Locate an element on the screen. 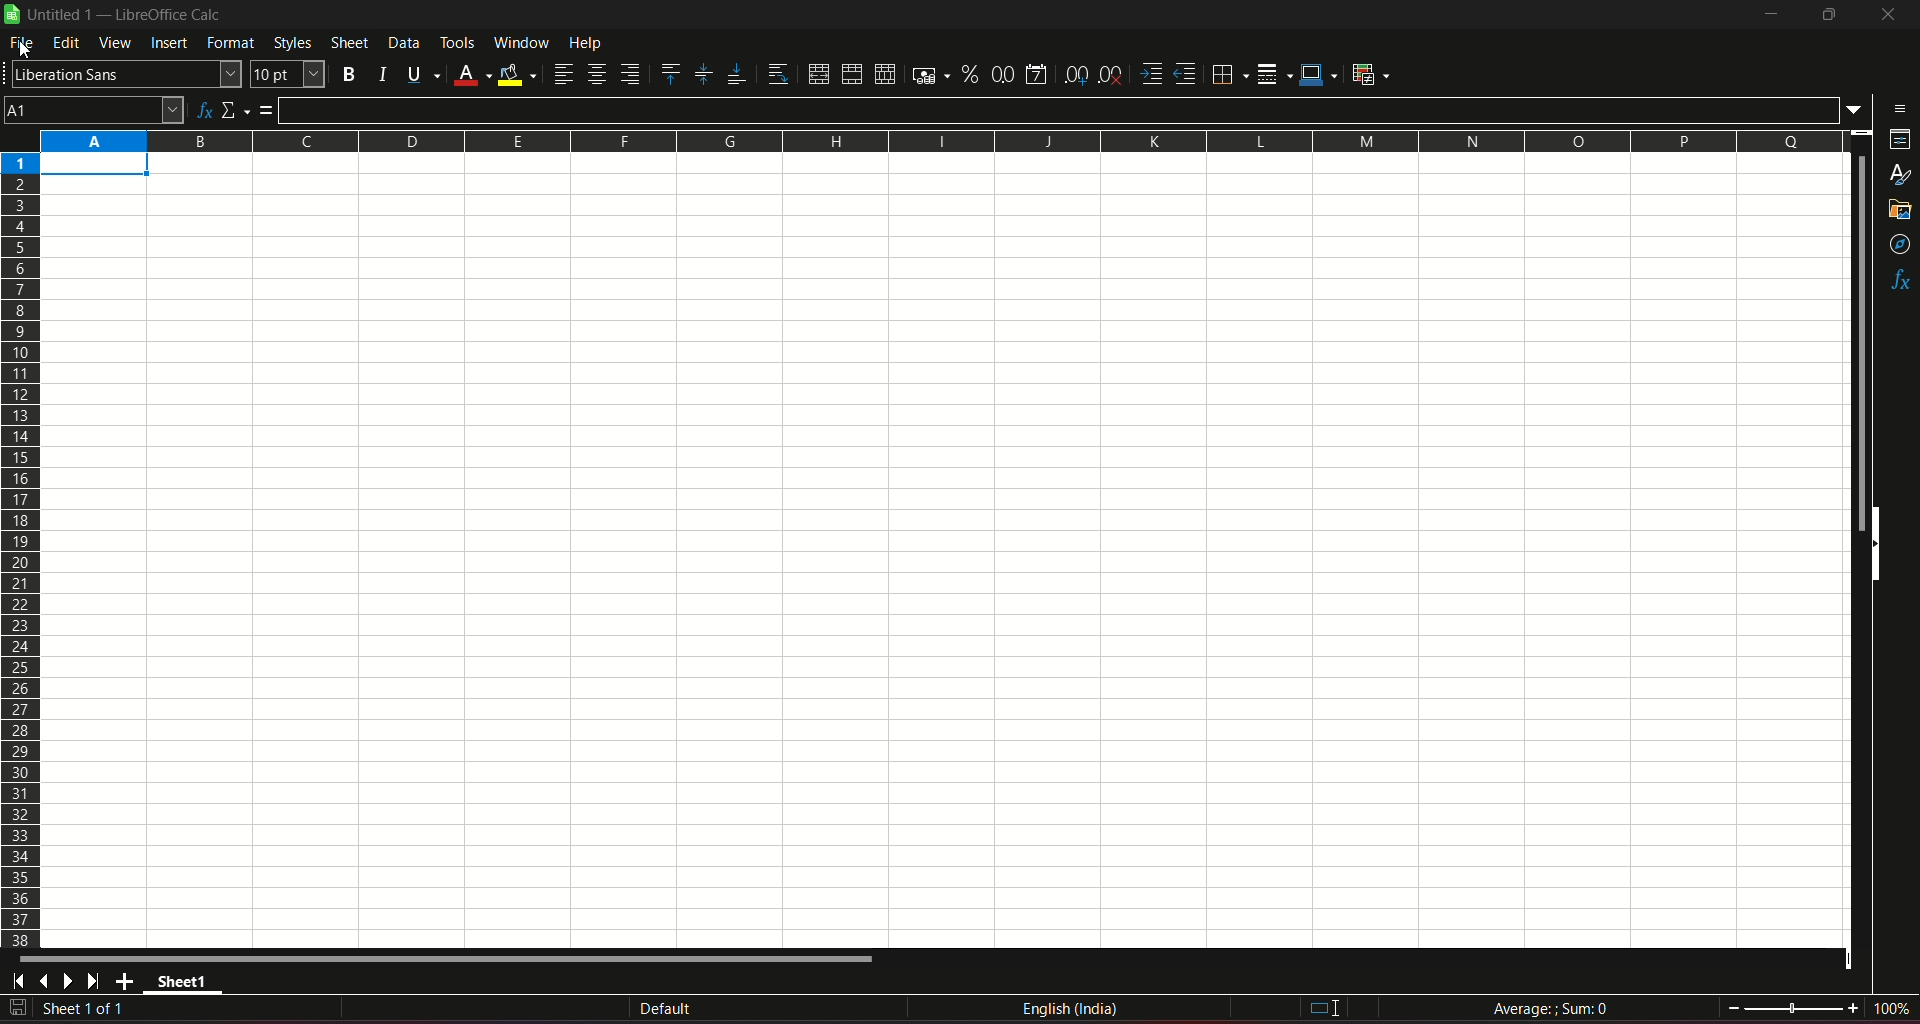 Image resolution: width=1920 pixels, height=1024 pixels. minimize is located at coordinates (1769, 15).